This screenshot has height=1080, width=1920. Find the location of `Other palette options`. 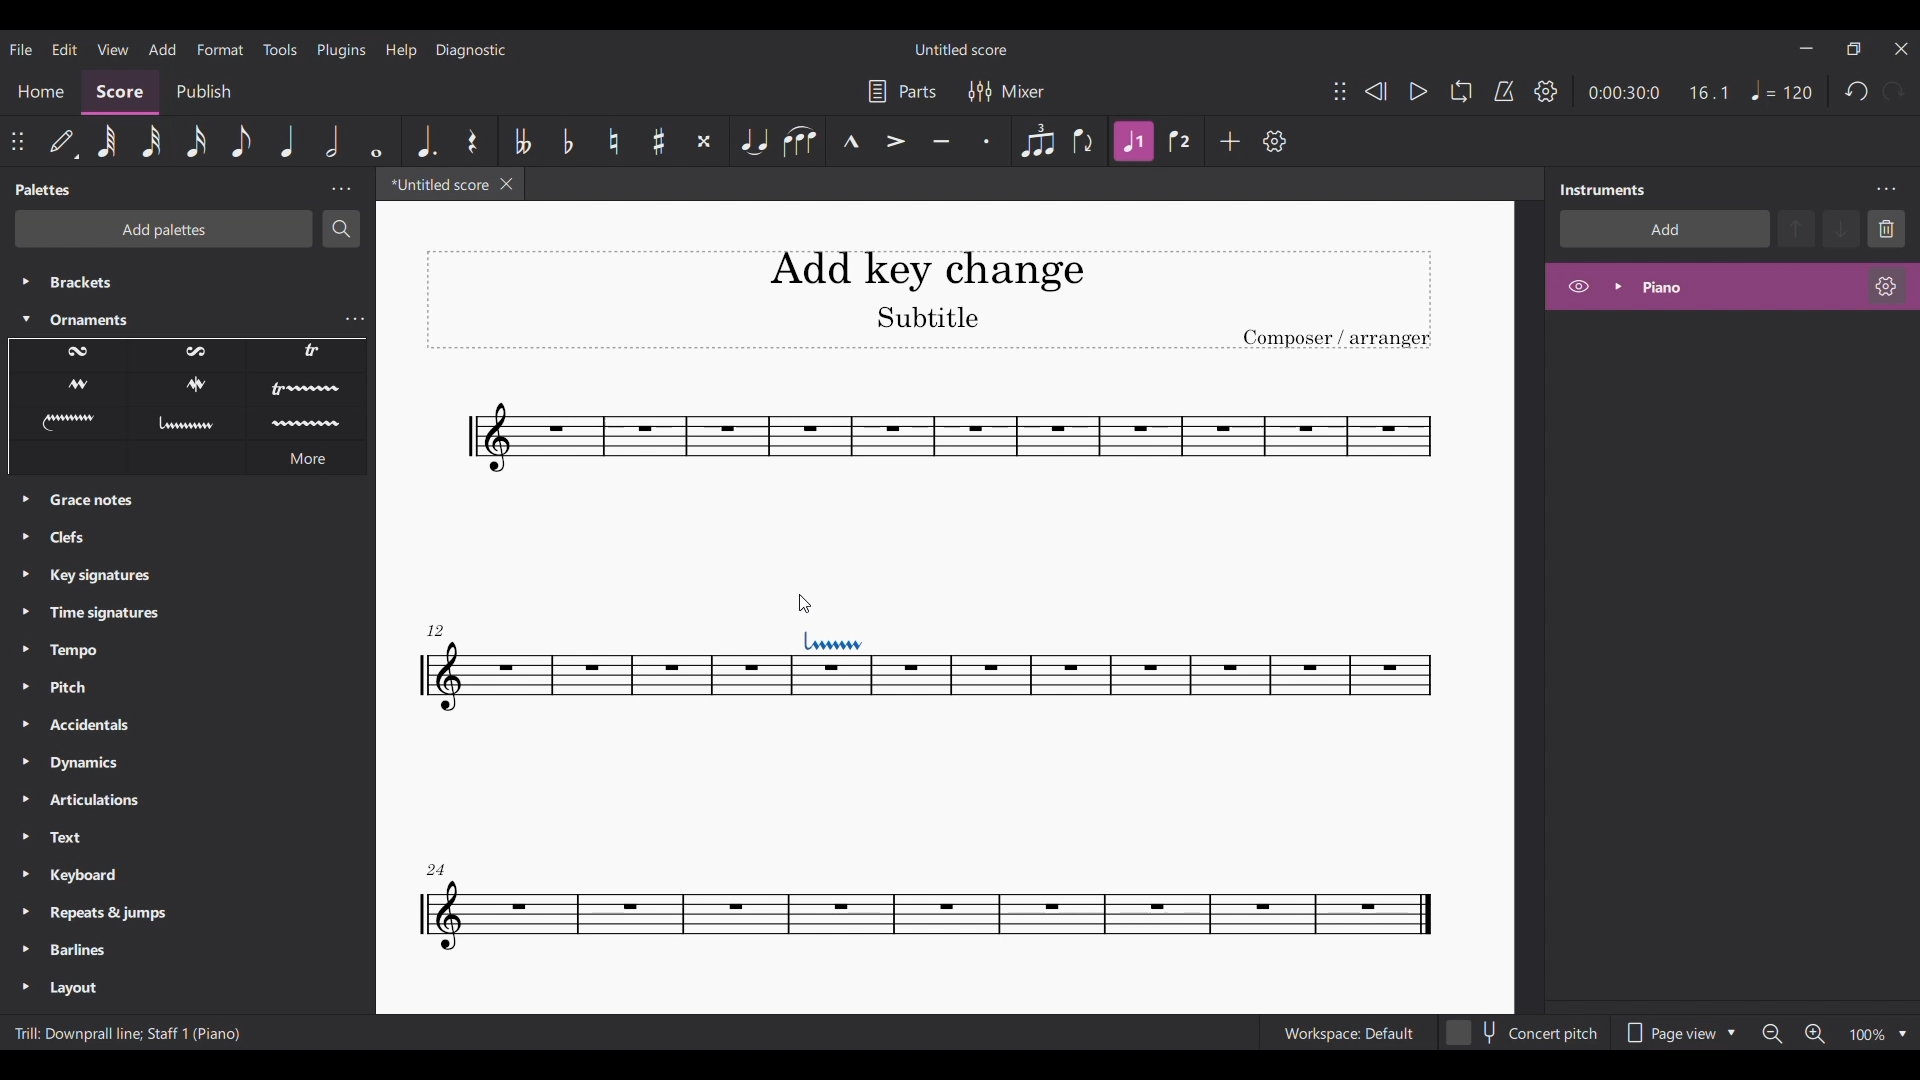

Other palette options is located at coordinates (190, 758).